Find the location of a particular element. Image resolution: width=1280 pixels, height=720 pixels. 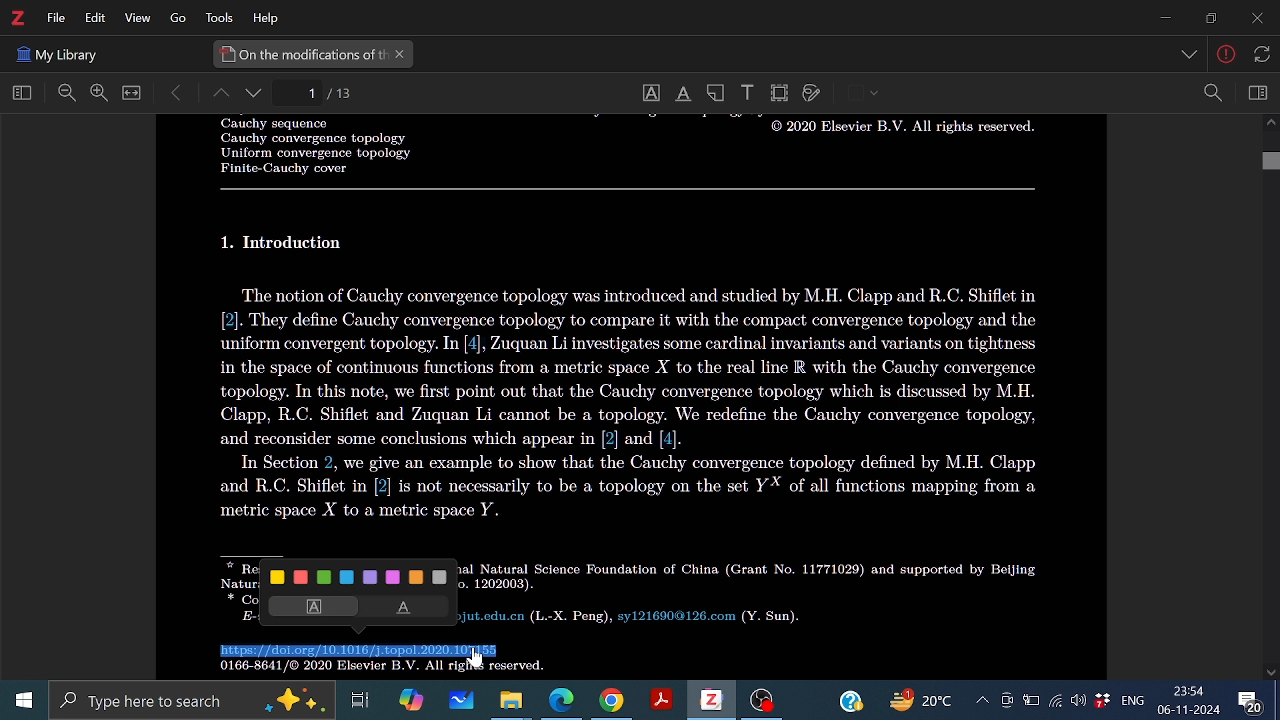

Zoom is located at coordinates (1212, 93).